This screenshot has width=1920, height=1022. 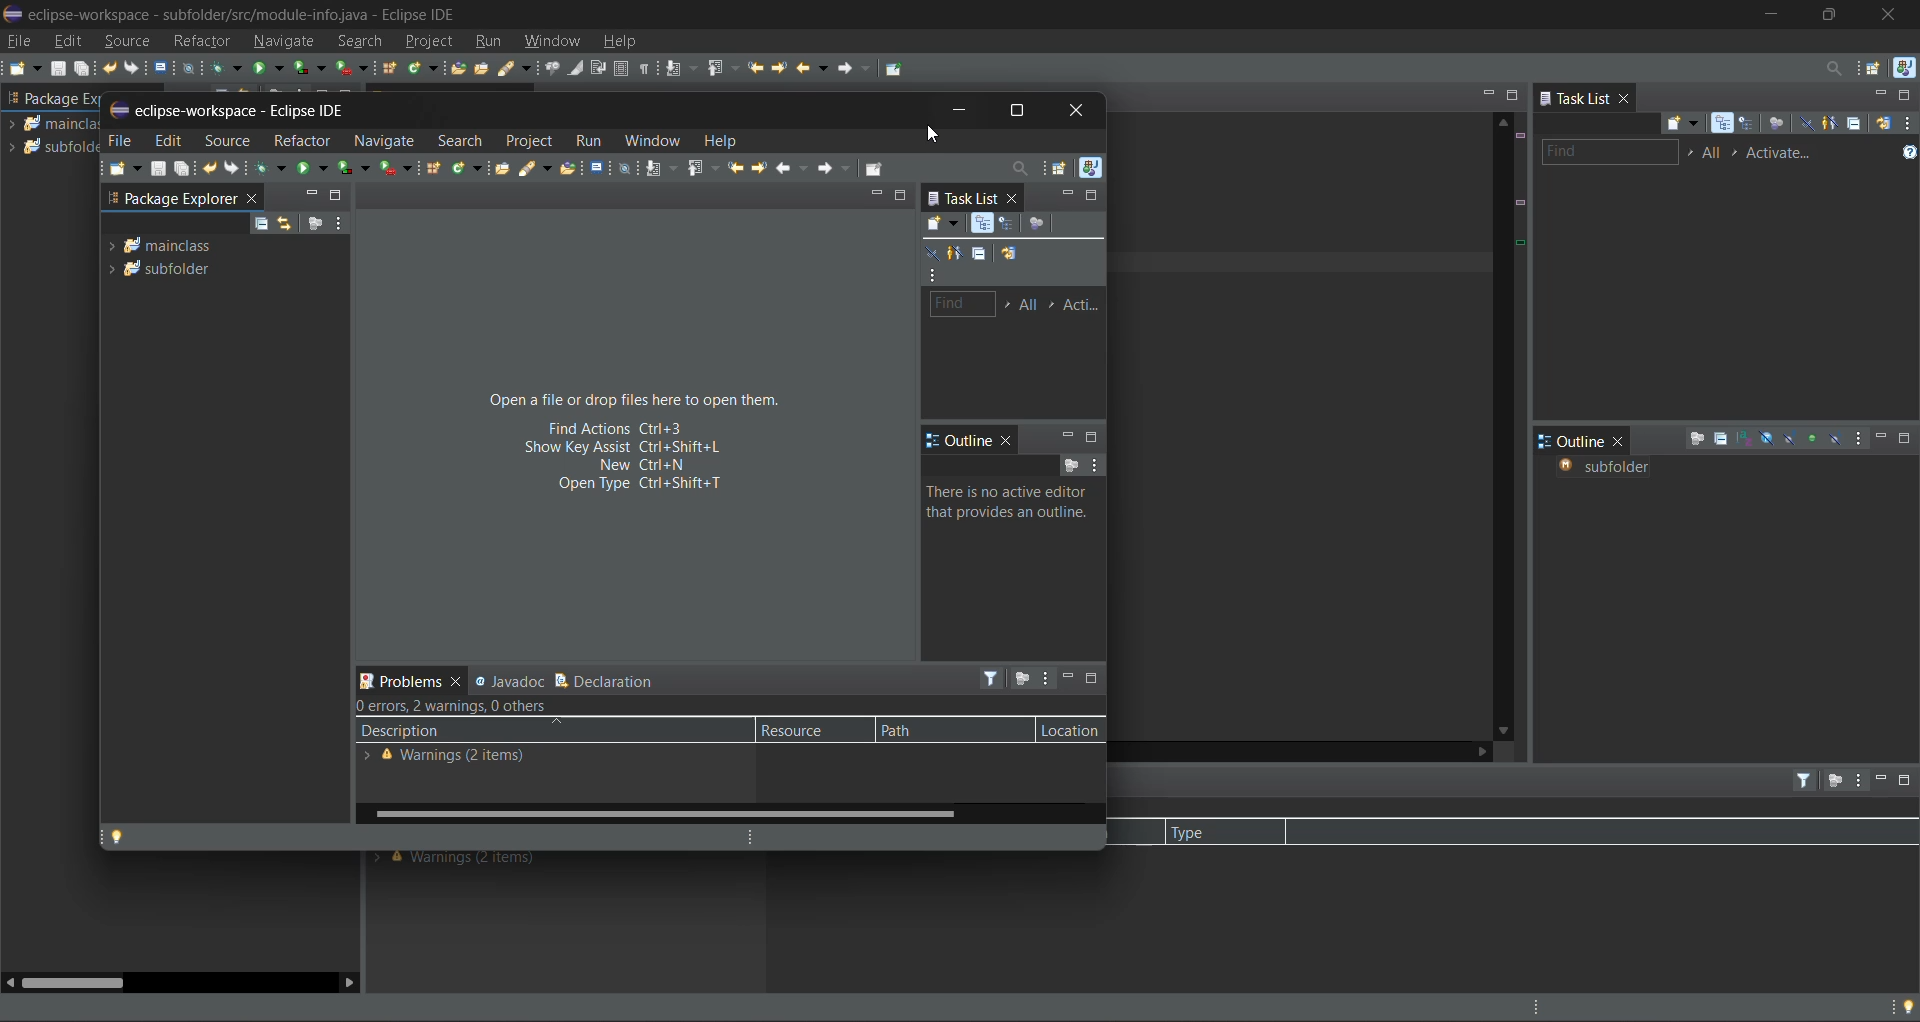 I want to click on show only tasks, so click(x=954, y=253).